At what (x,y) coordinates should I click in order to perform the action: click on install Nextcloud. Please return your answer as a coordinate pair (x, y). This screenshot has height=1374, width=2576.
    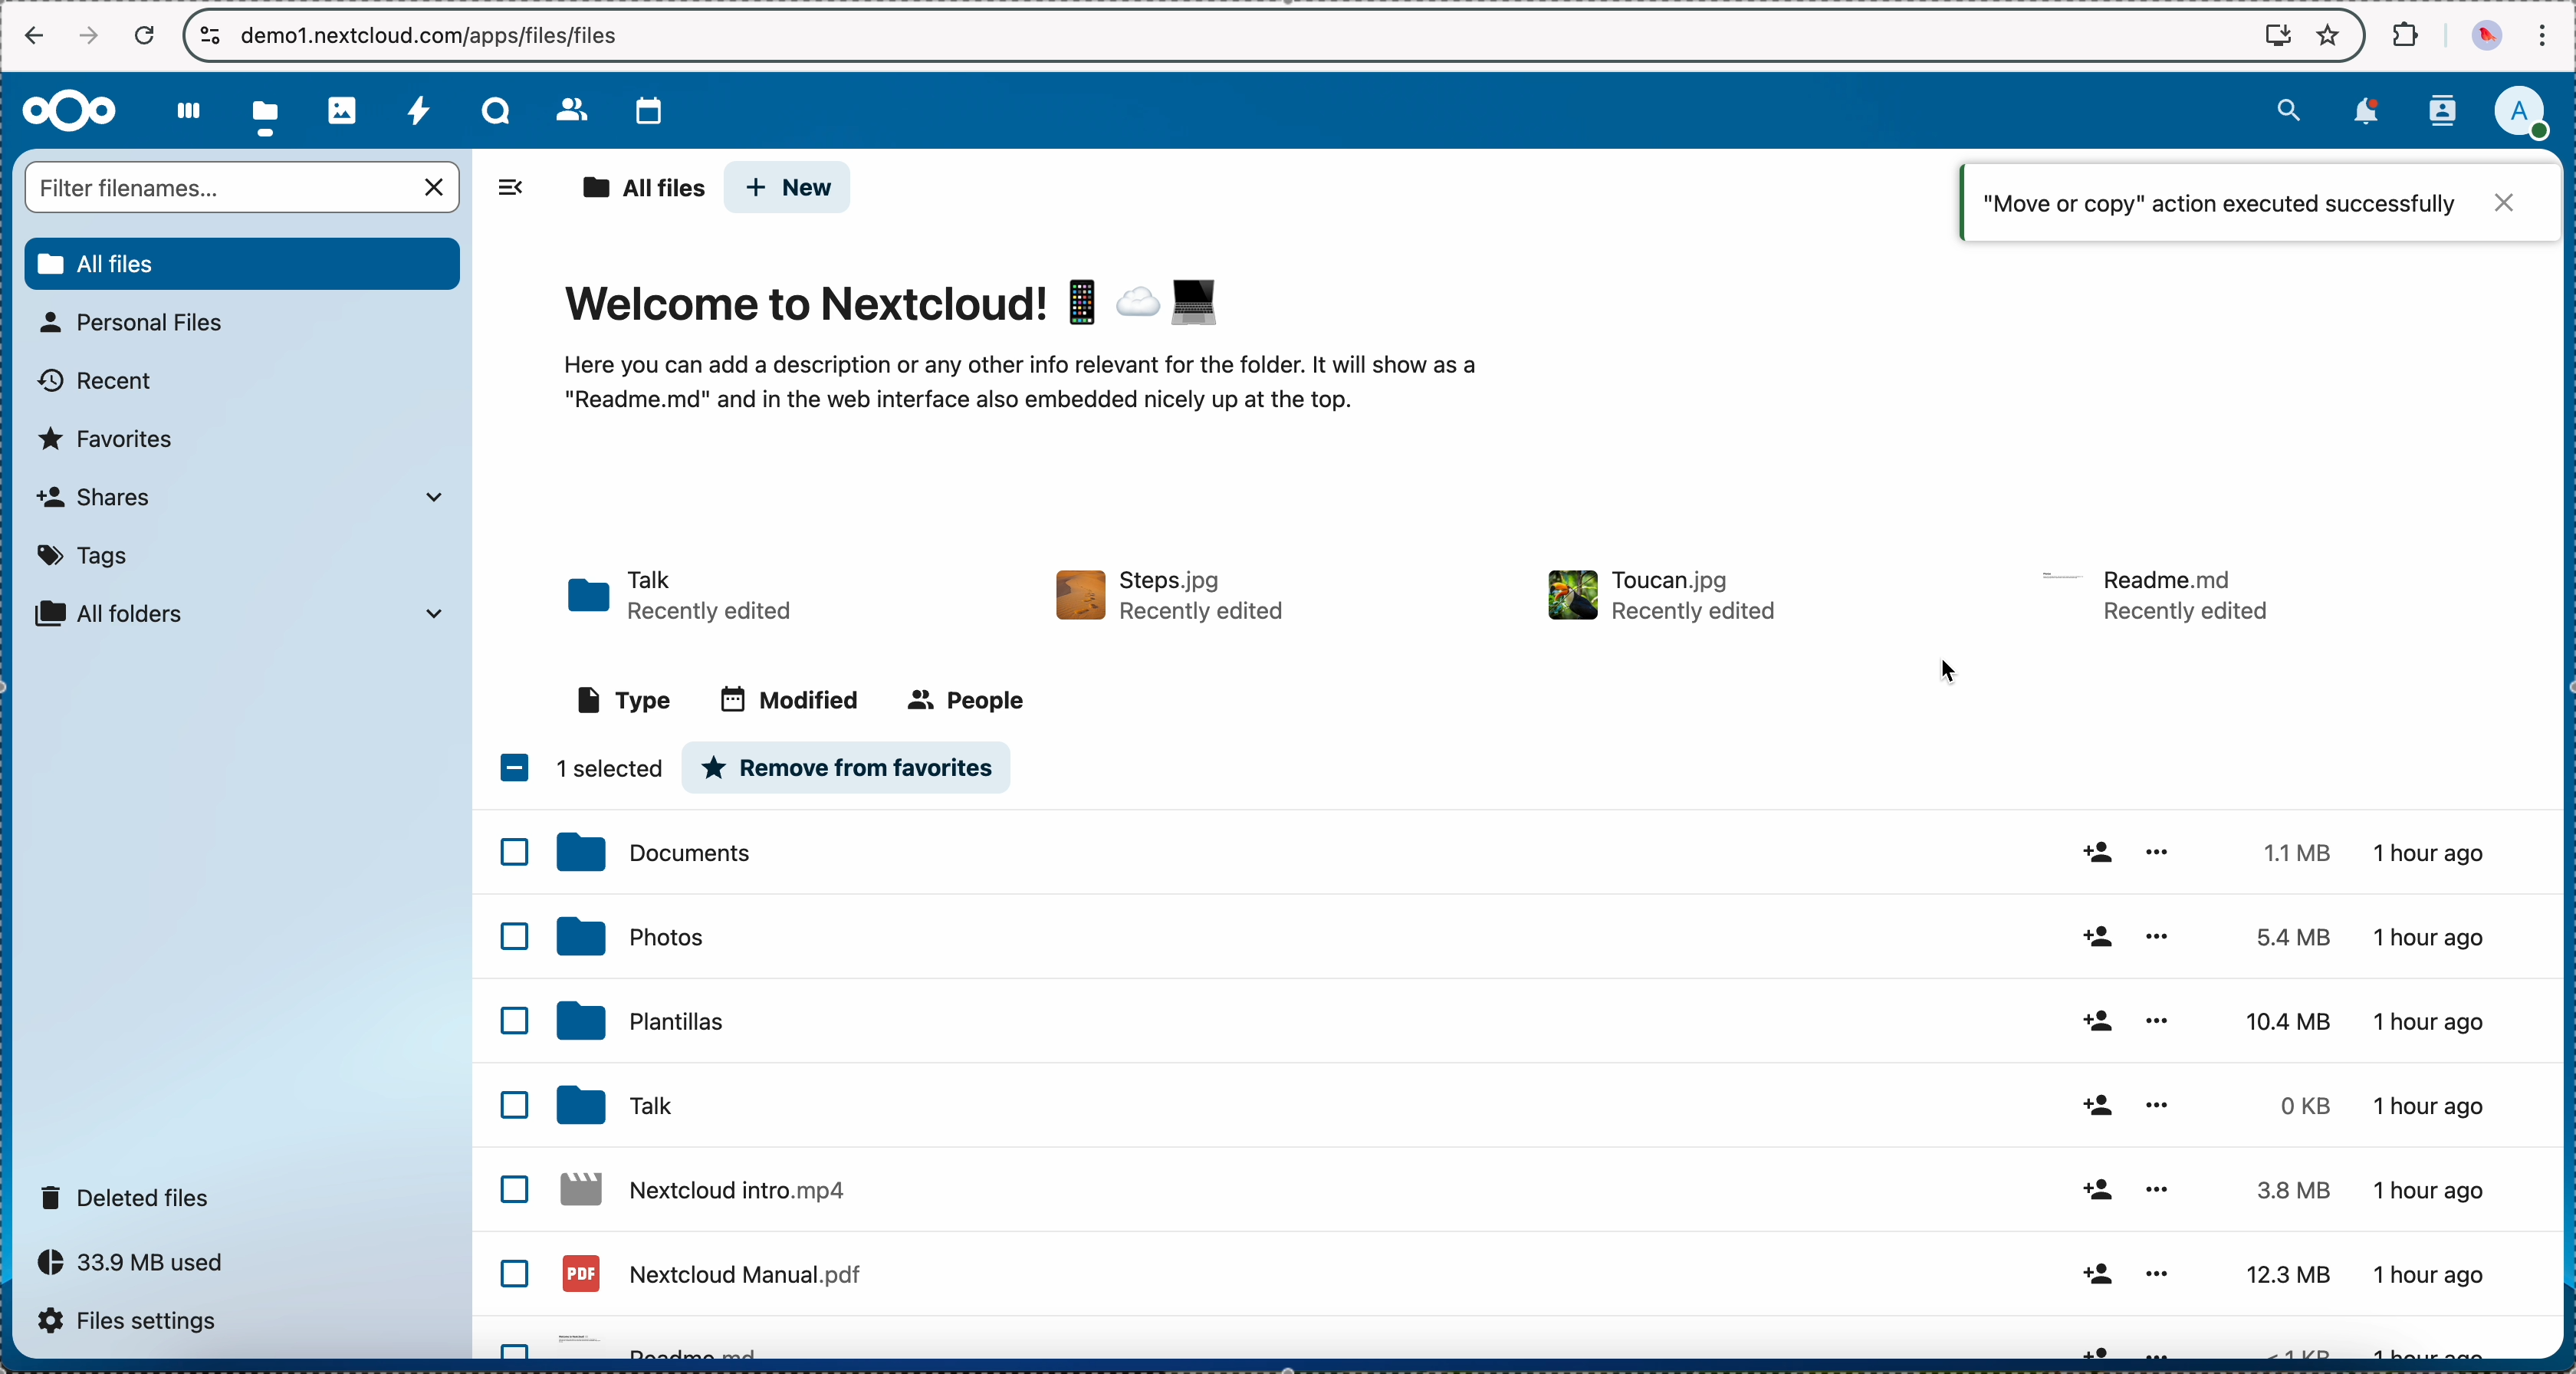
    Looking at the image, I should click on (2278, 37).